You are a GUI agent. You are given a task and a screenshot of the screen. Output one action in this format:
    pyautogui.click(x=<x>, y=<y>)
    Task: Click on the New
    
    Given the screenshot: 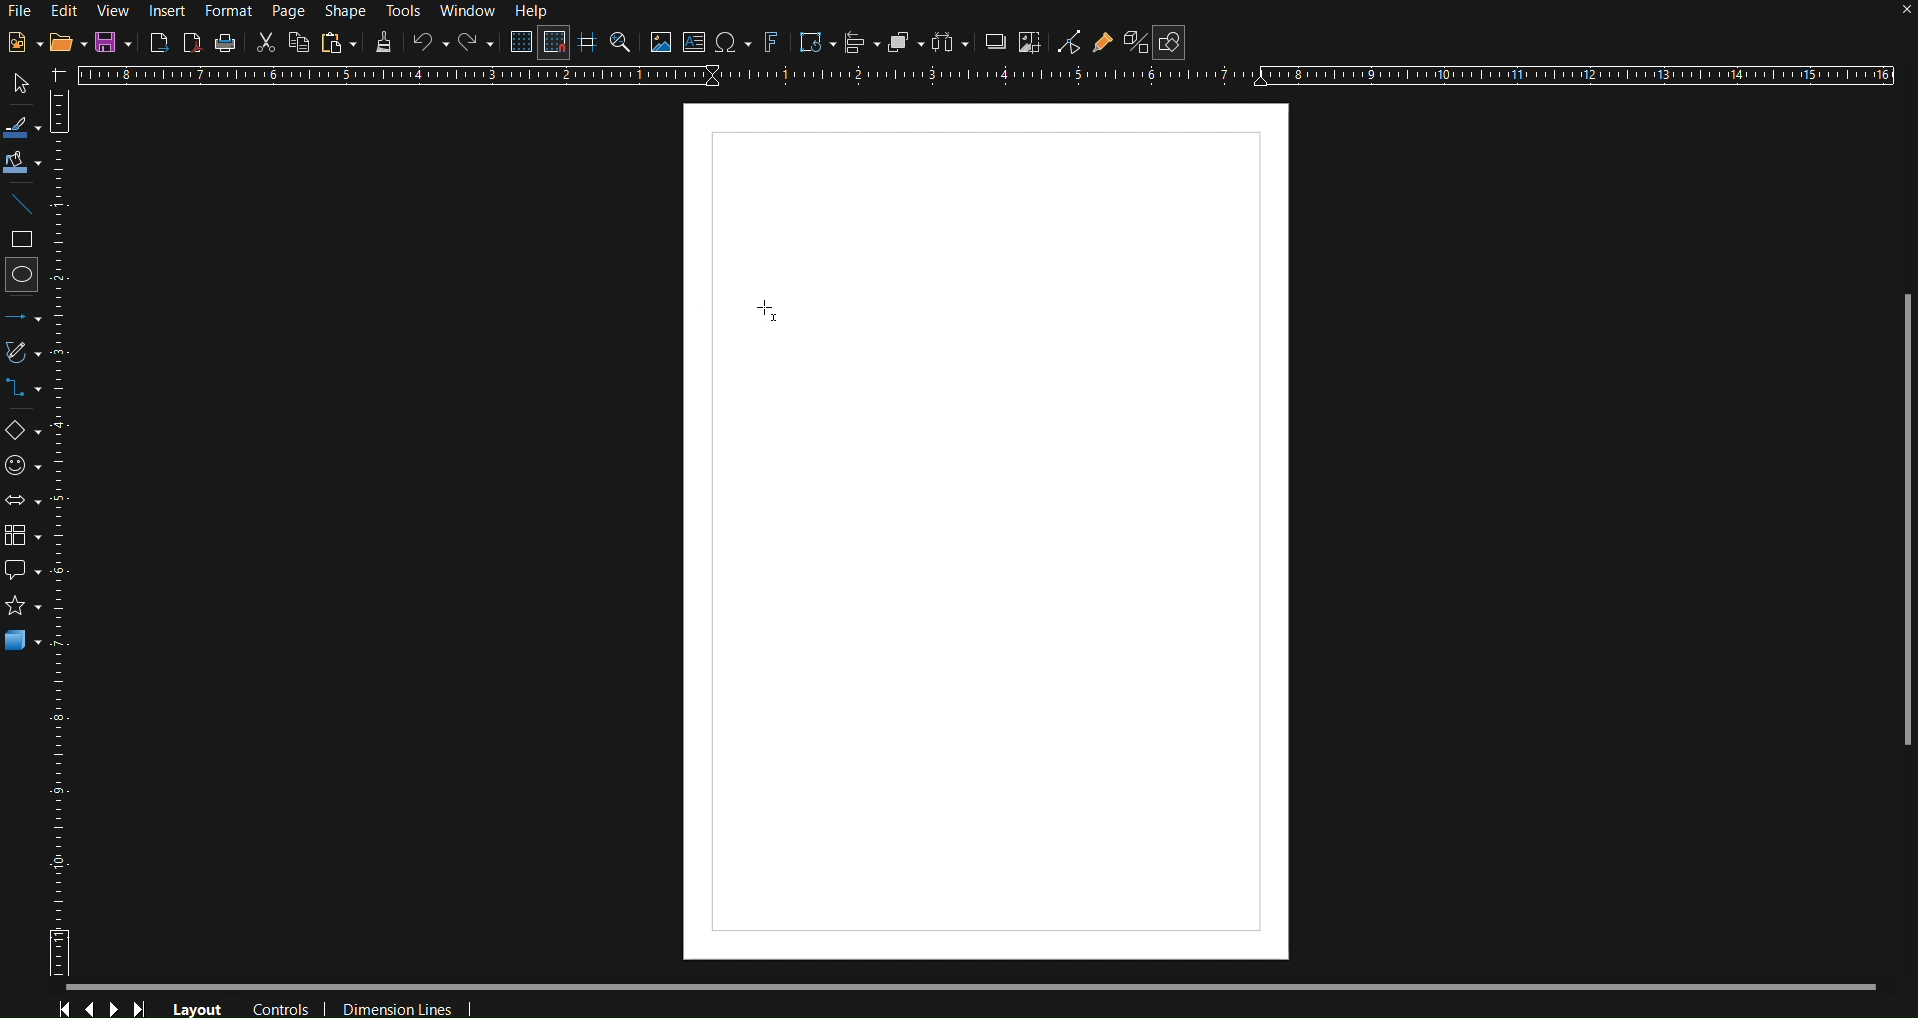 What is the action you would take?
    pyautogui.click(x=19, y=44)
    